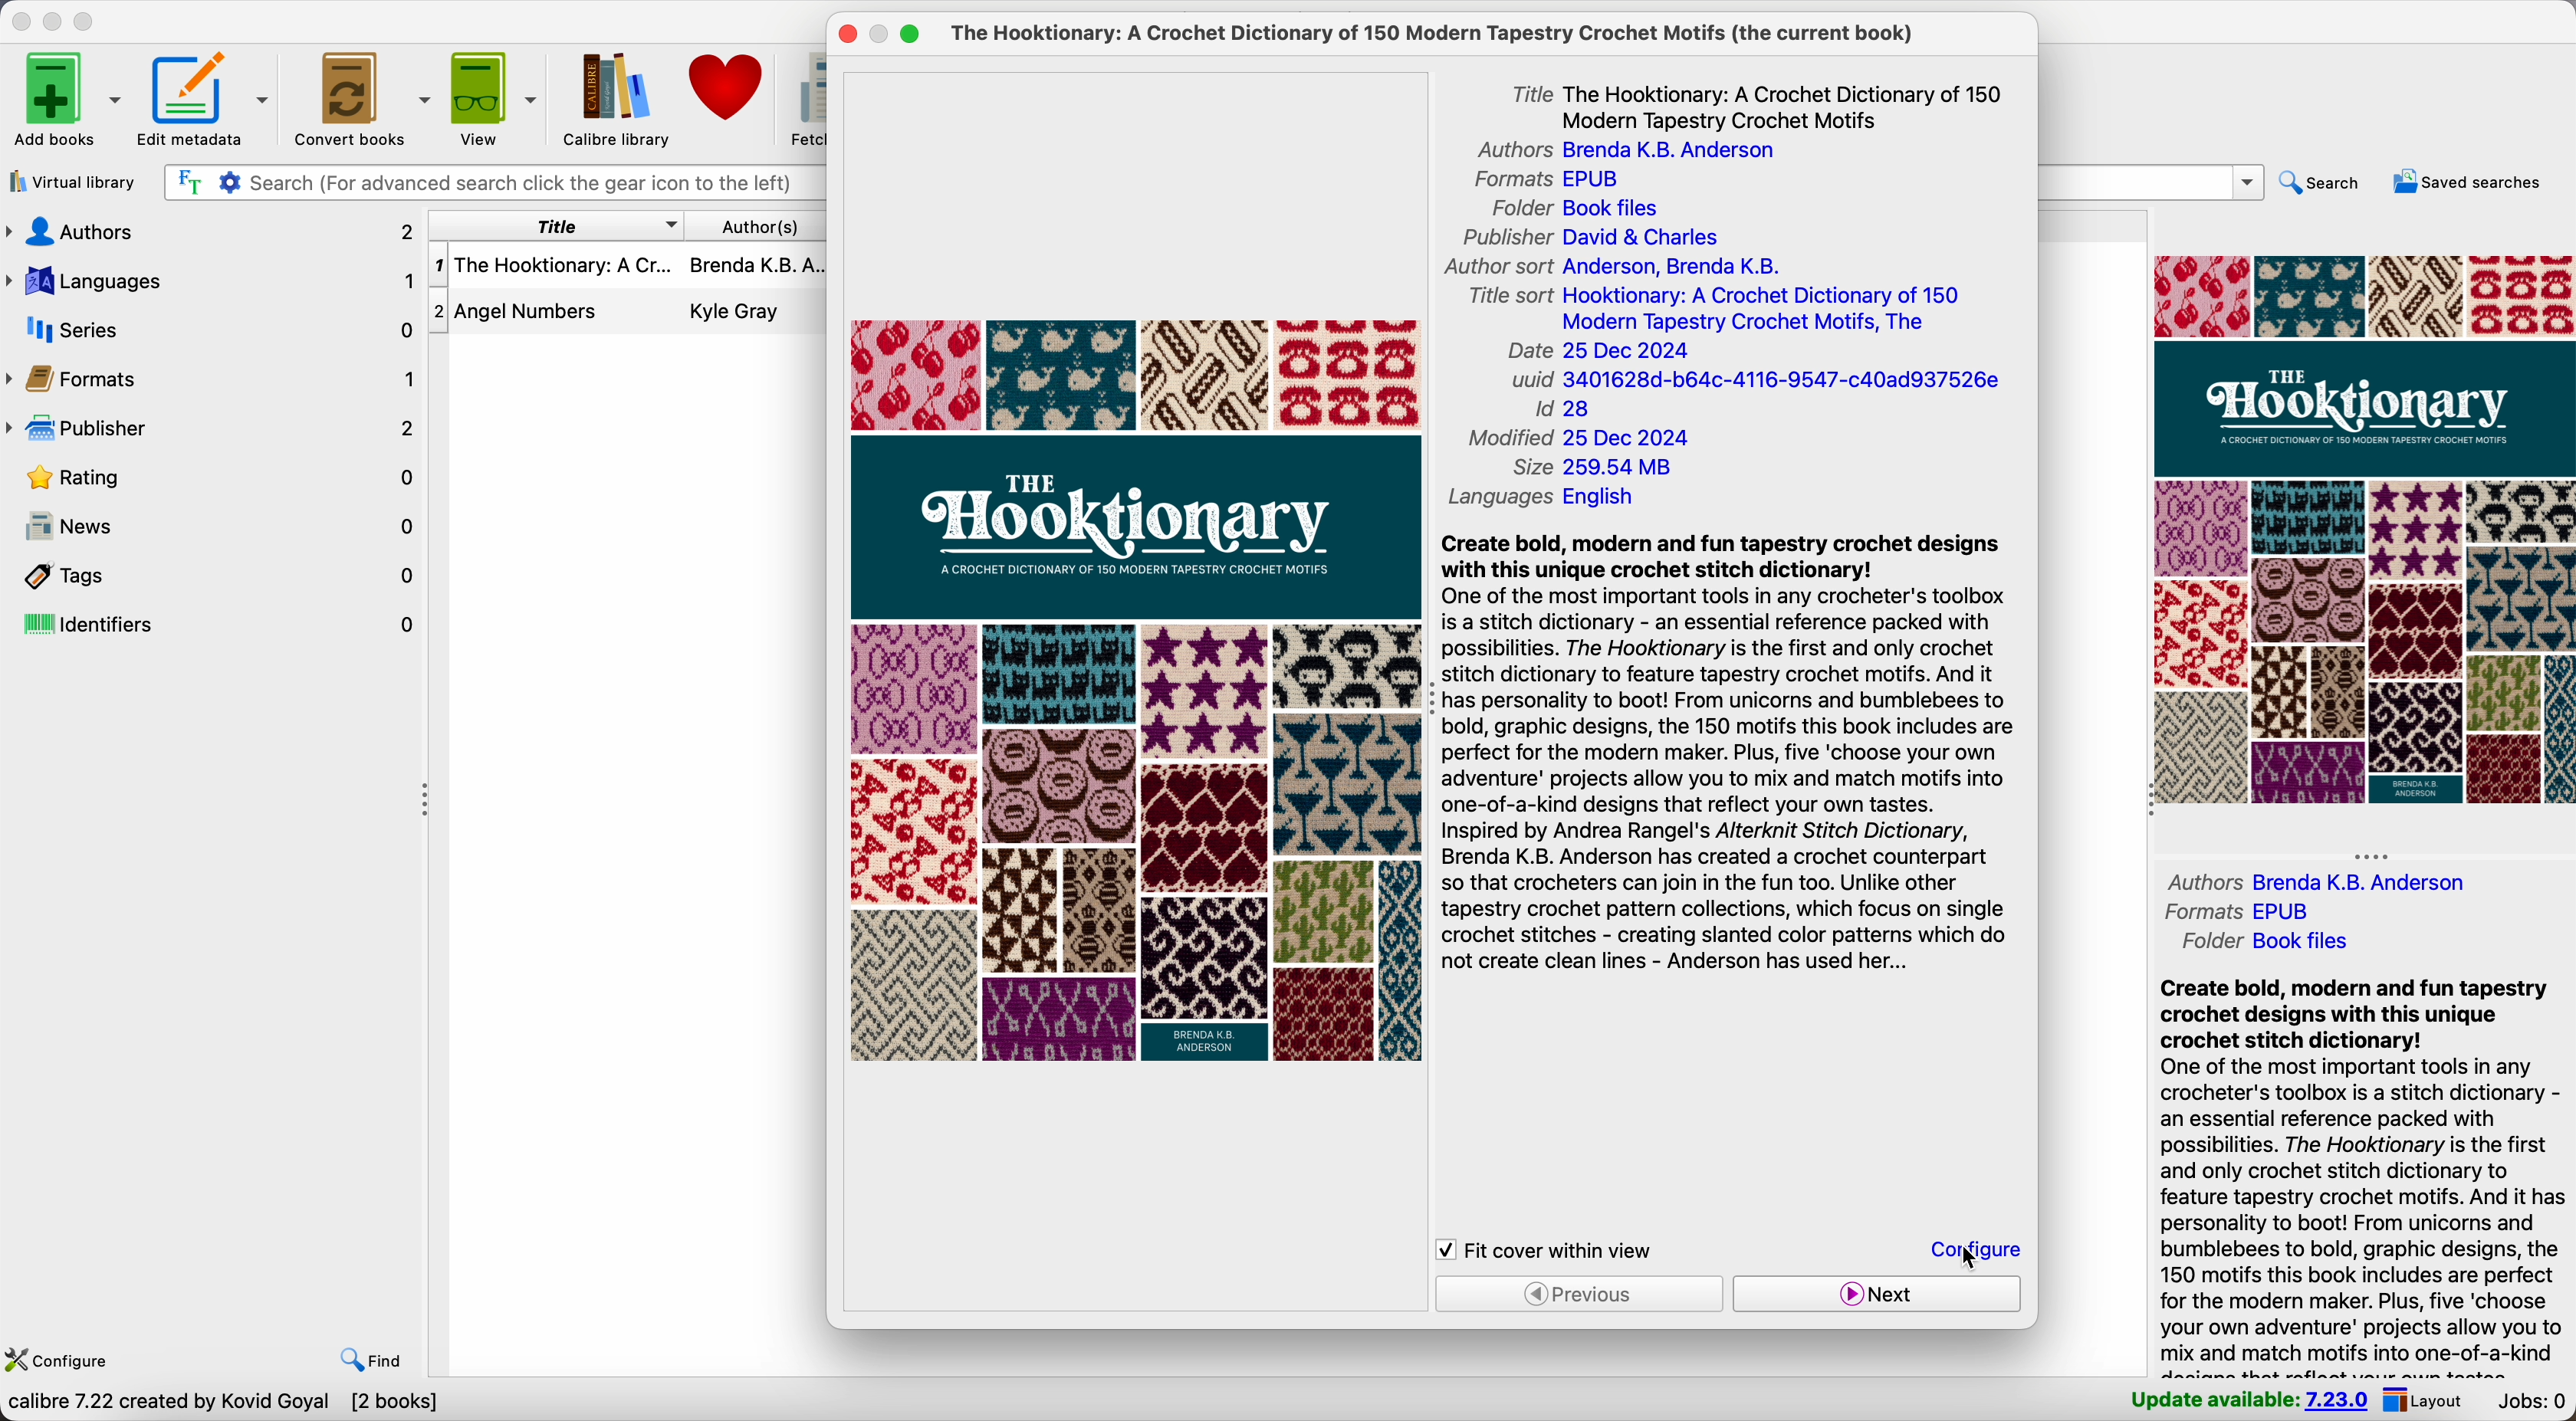  Describe the element at coordinates (21, 21) in the screenshot. I see `close` at that location.